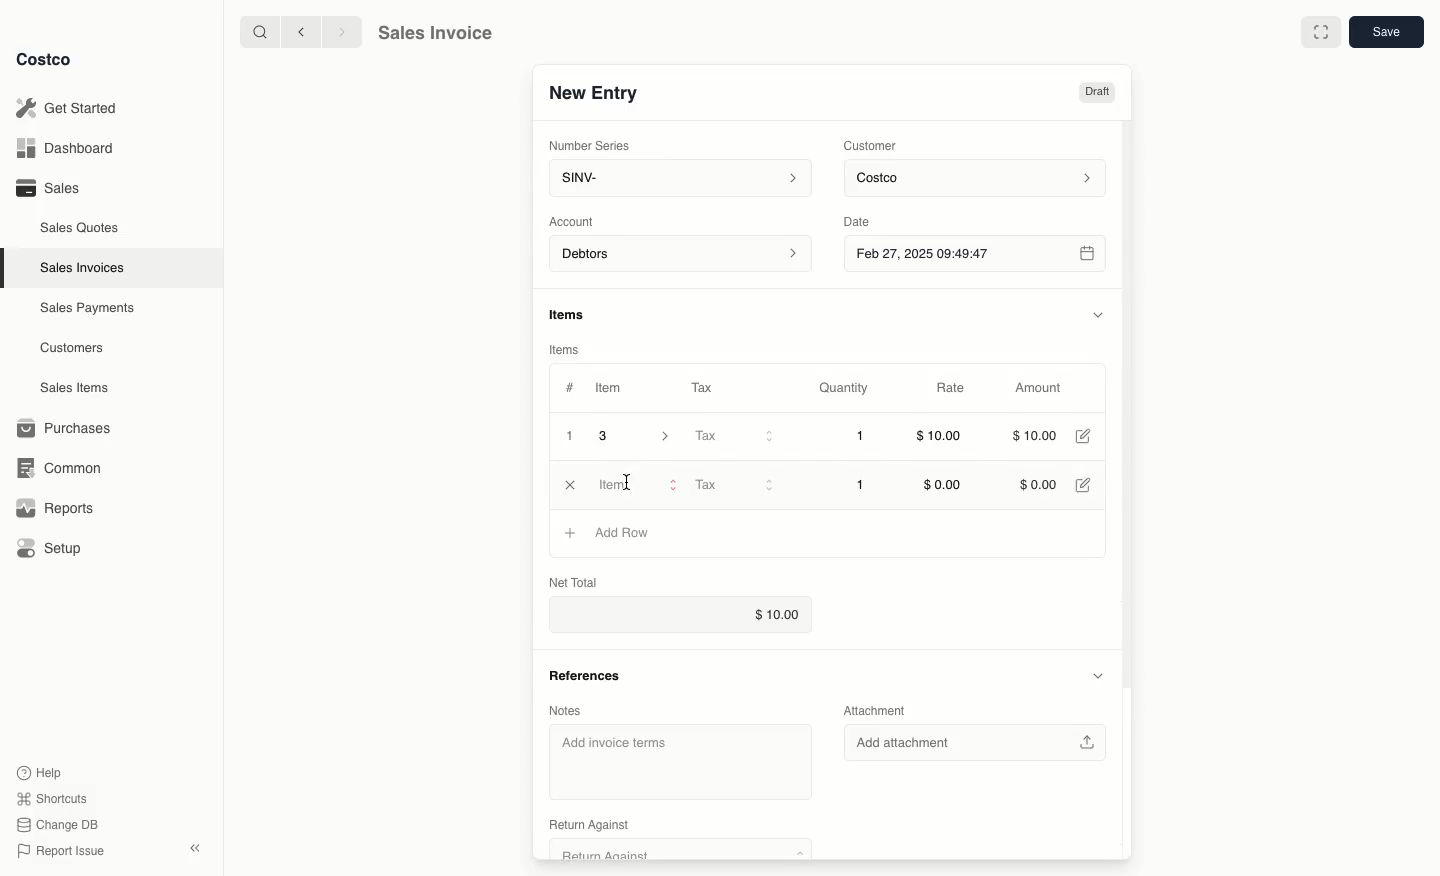 This screenshot has height=876, width=1440. Describe the element at coordinates (77, 386) in the screenshot. I see `Sales Items` at that location.